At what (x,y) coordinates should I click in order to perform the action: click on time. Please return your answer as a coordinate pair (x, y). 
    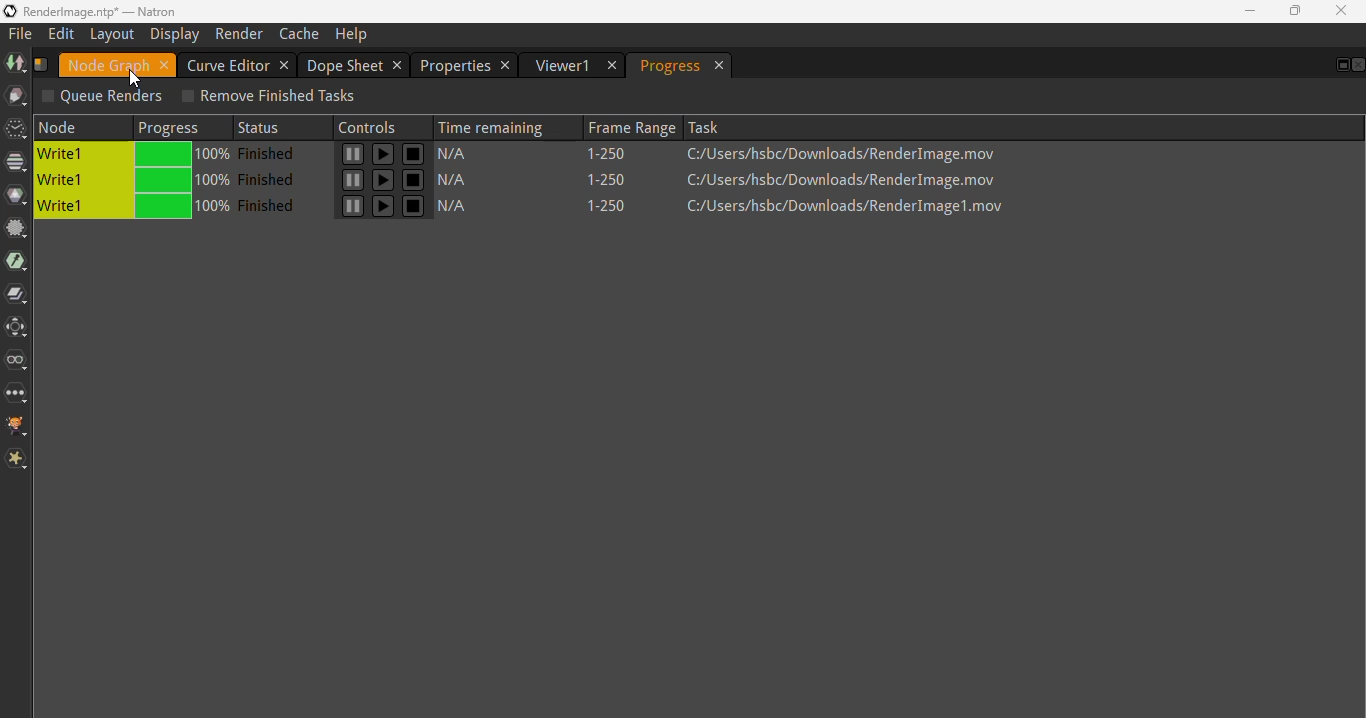
    Looking at the image, I should click on (16, 130).